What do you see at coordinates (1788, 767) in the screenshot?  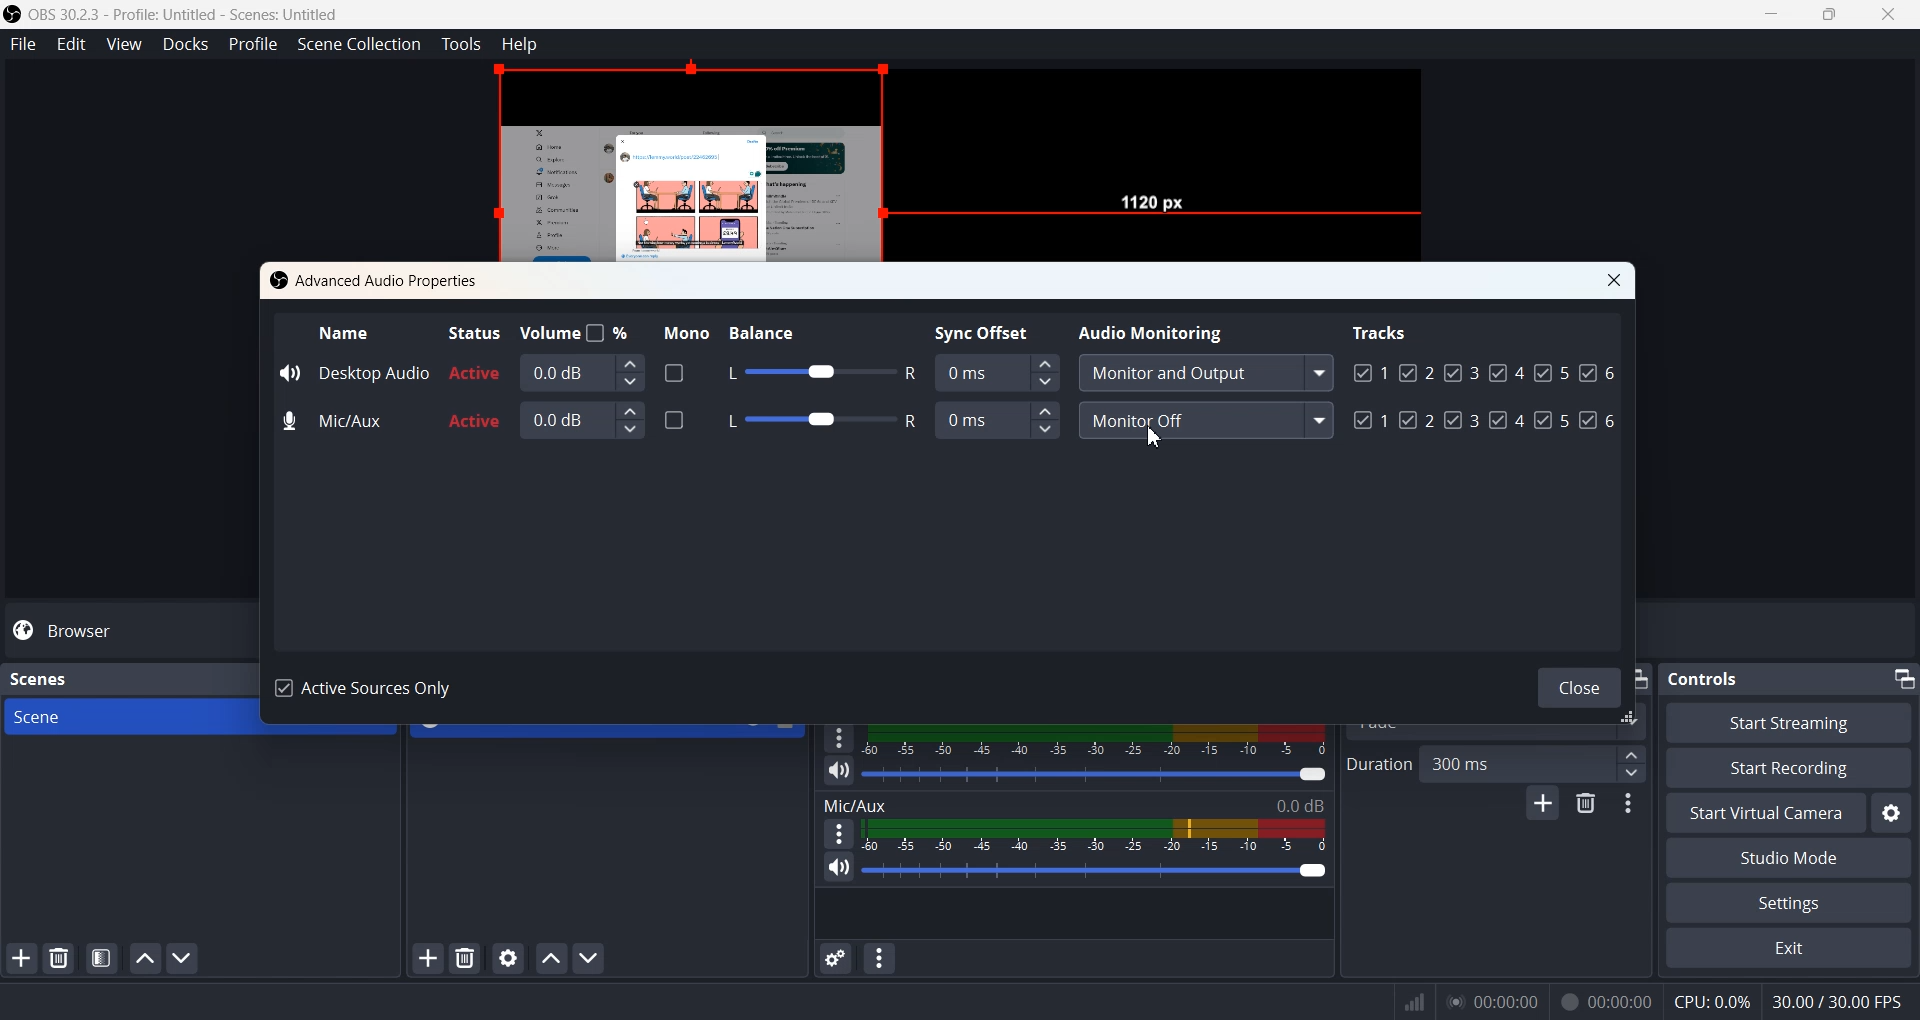 I see `Start Recording` at bounding box center [1788, 767].